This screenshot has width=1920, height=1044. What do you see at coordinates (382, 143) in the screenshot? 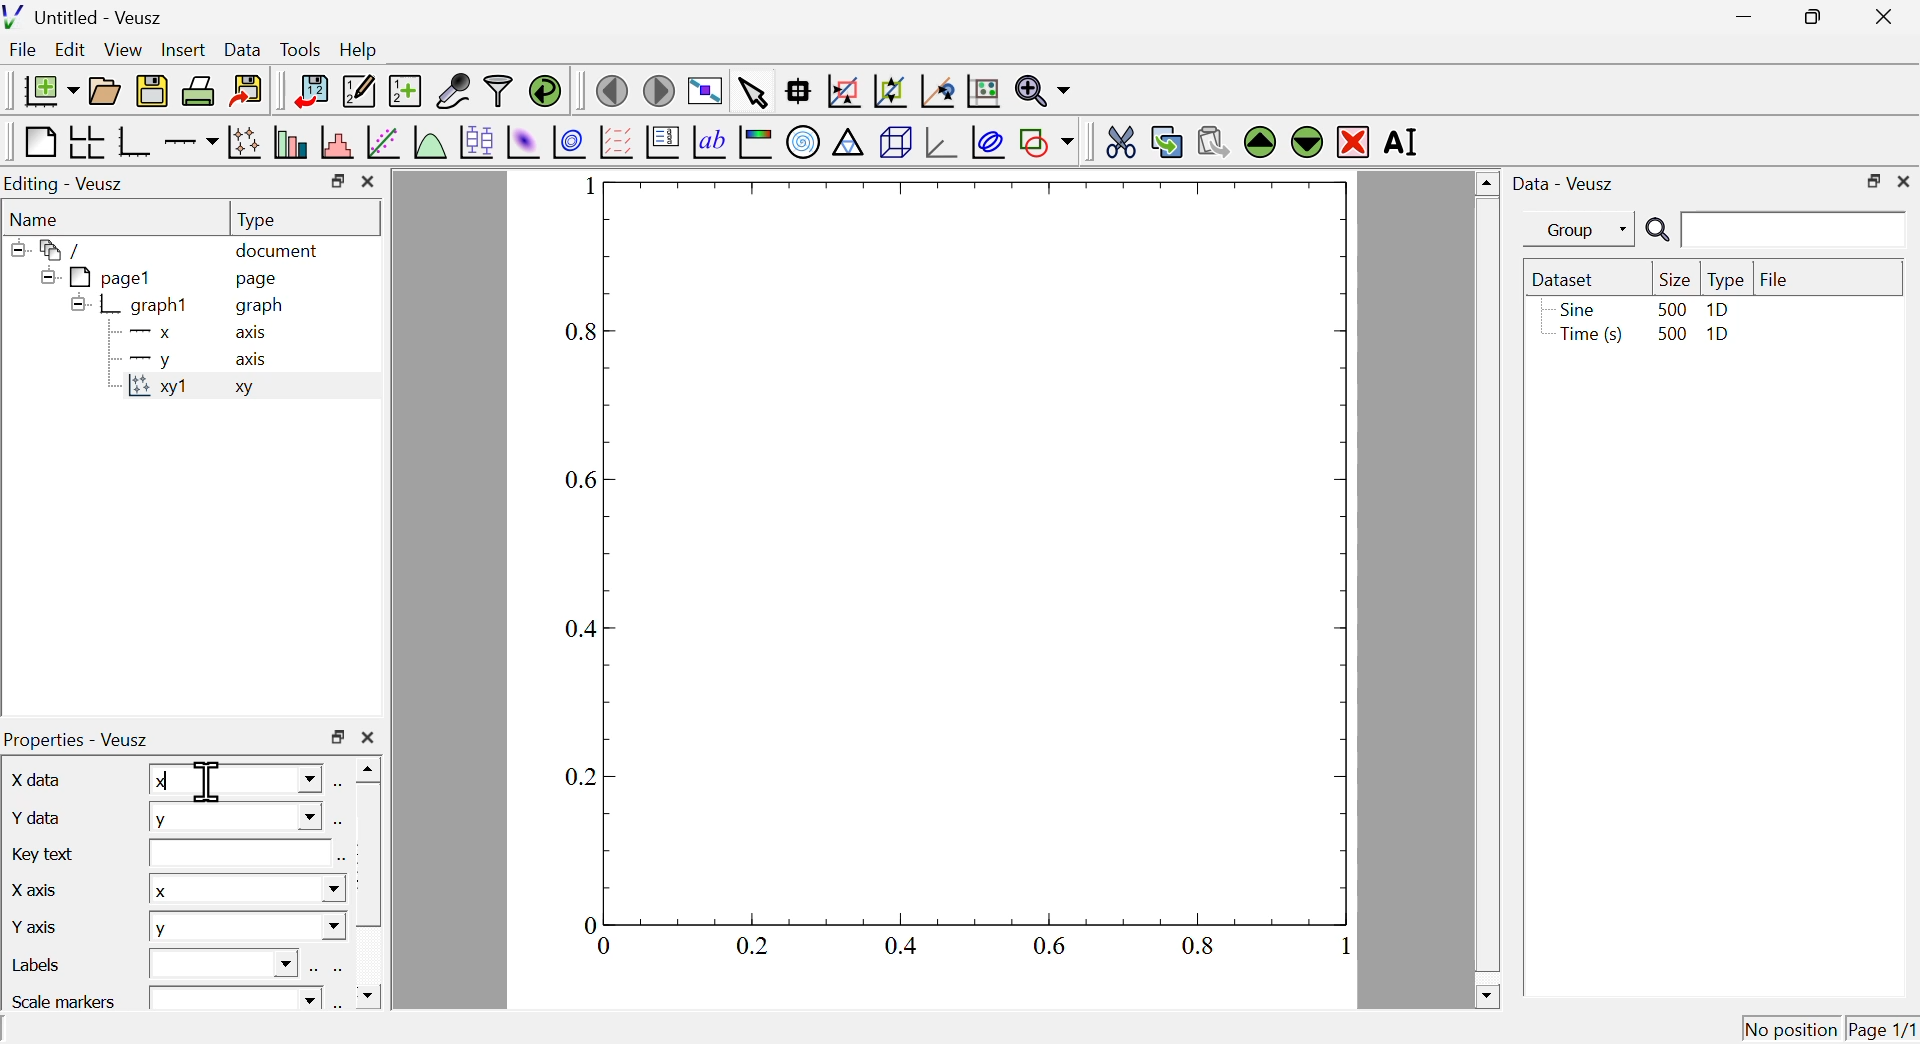
I see `fit a function to data` at bounding box center [382, 143].